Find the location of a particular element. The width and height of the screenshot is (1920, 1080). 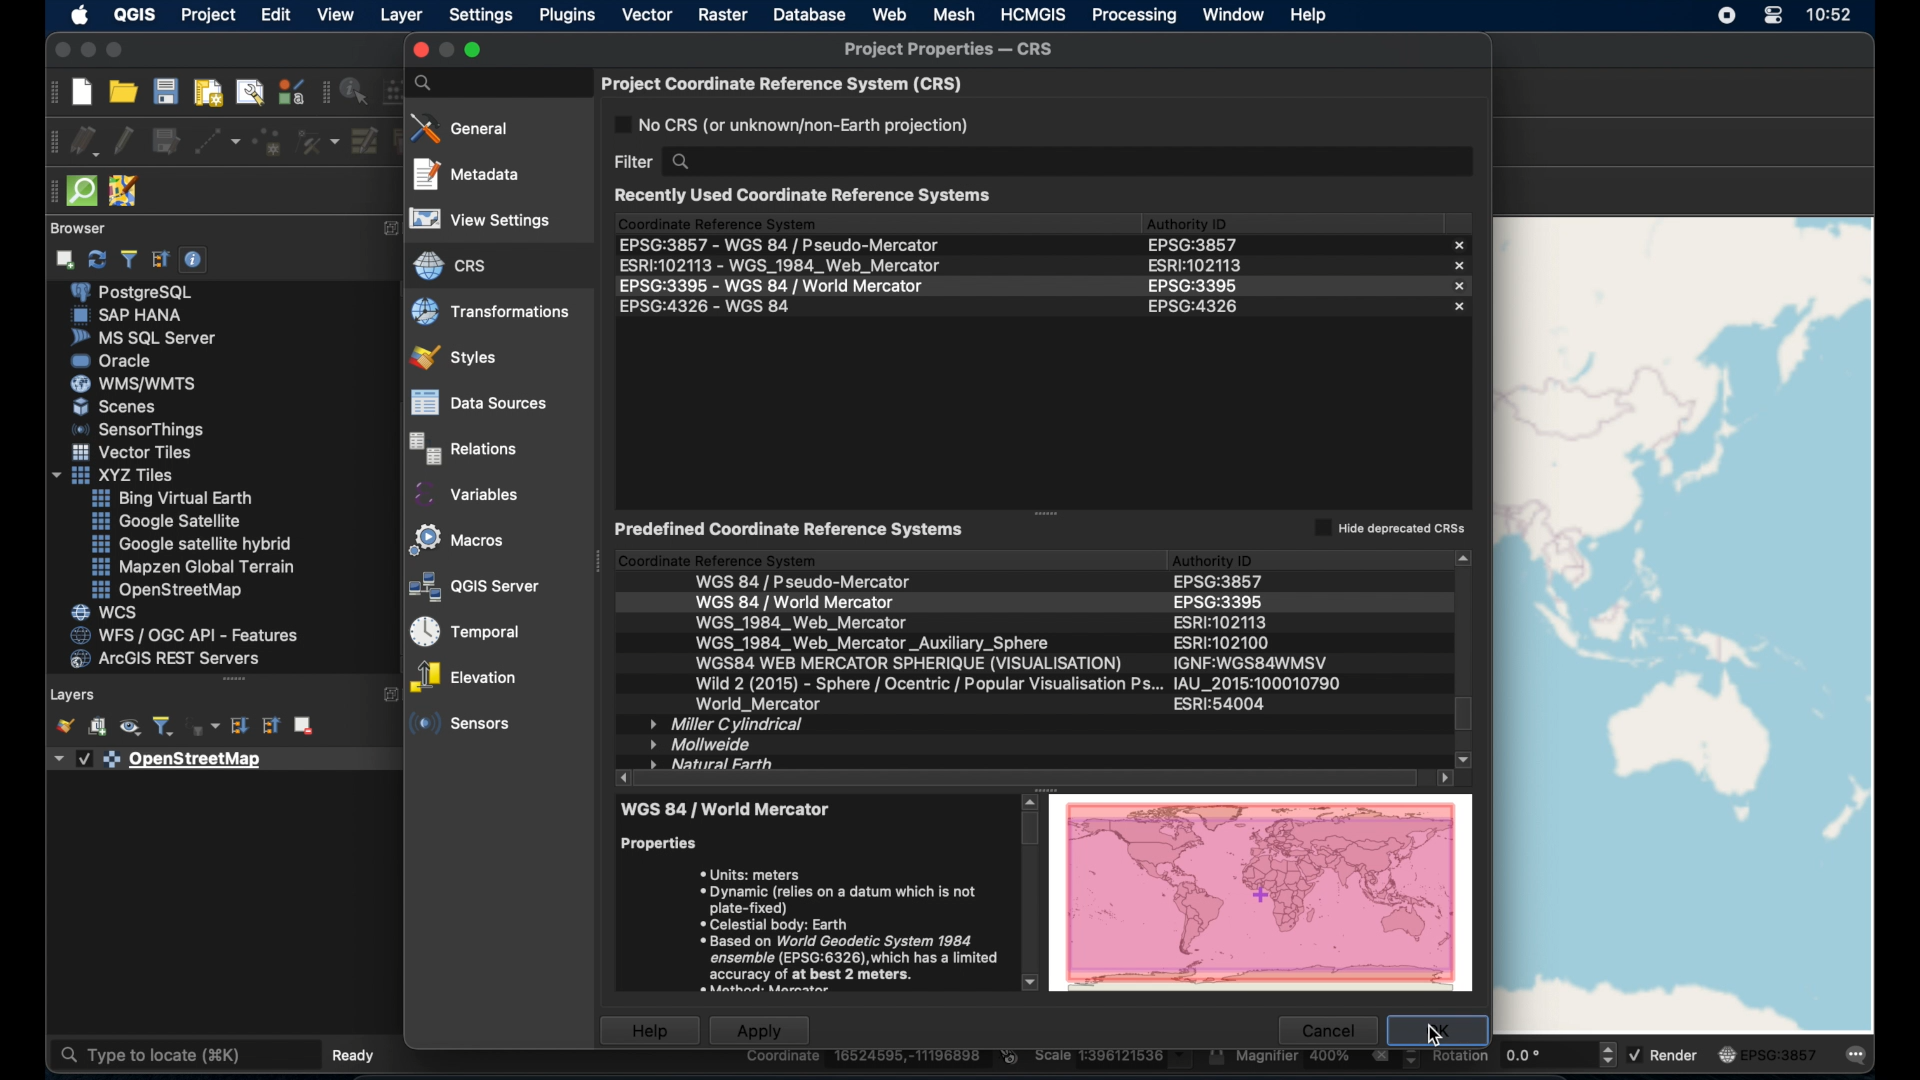

ms sql server is located at coordinates (149, 338).